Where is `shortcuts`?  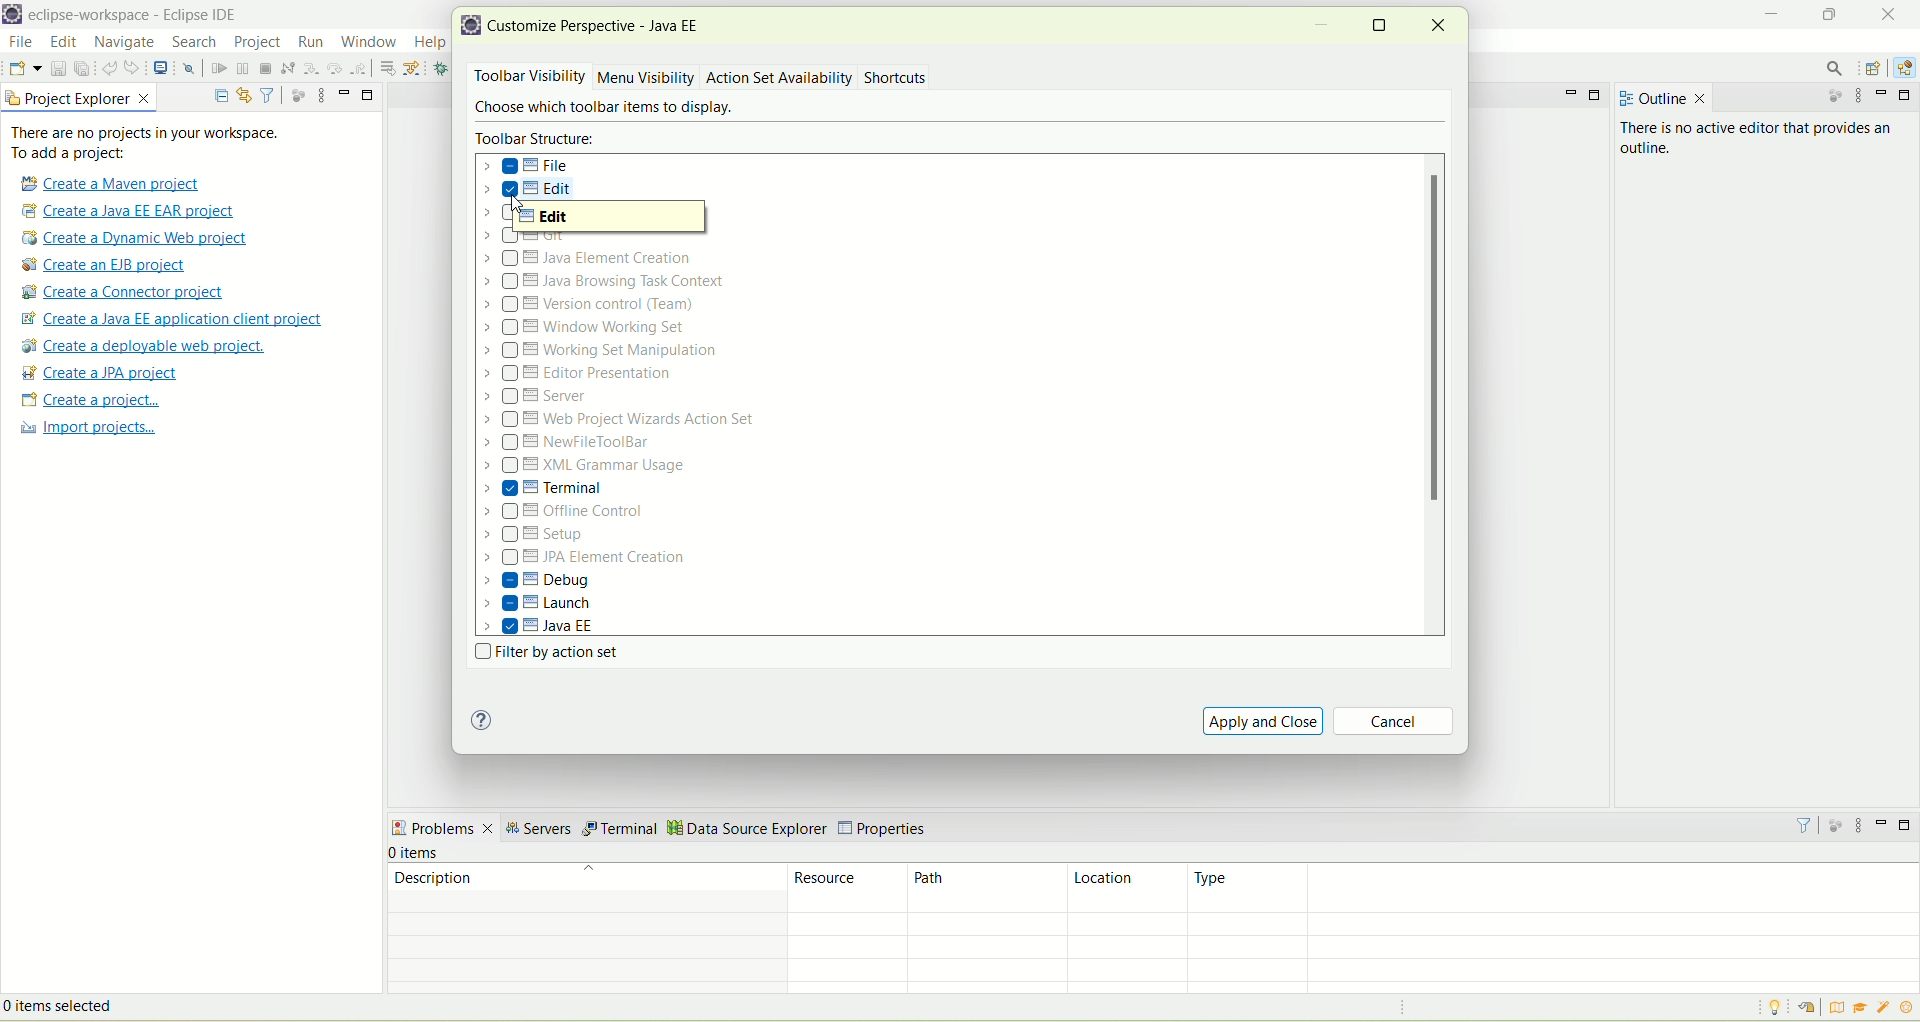
shortcuts is located at coordinates (897, 79).